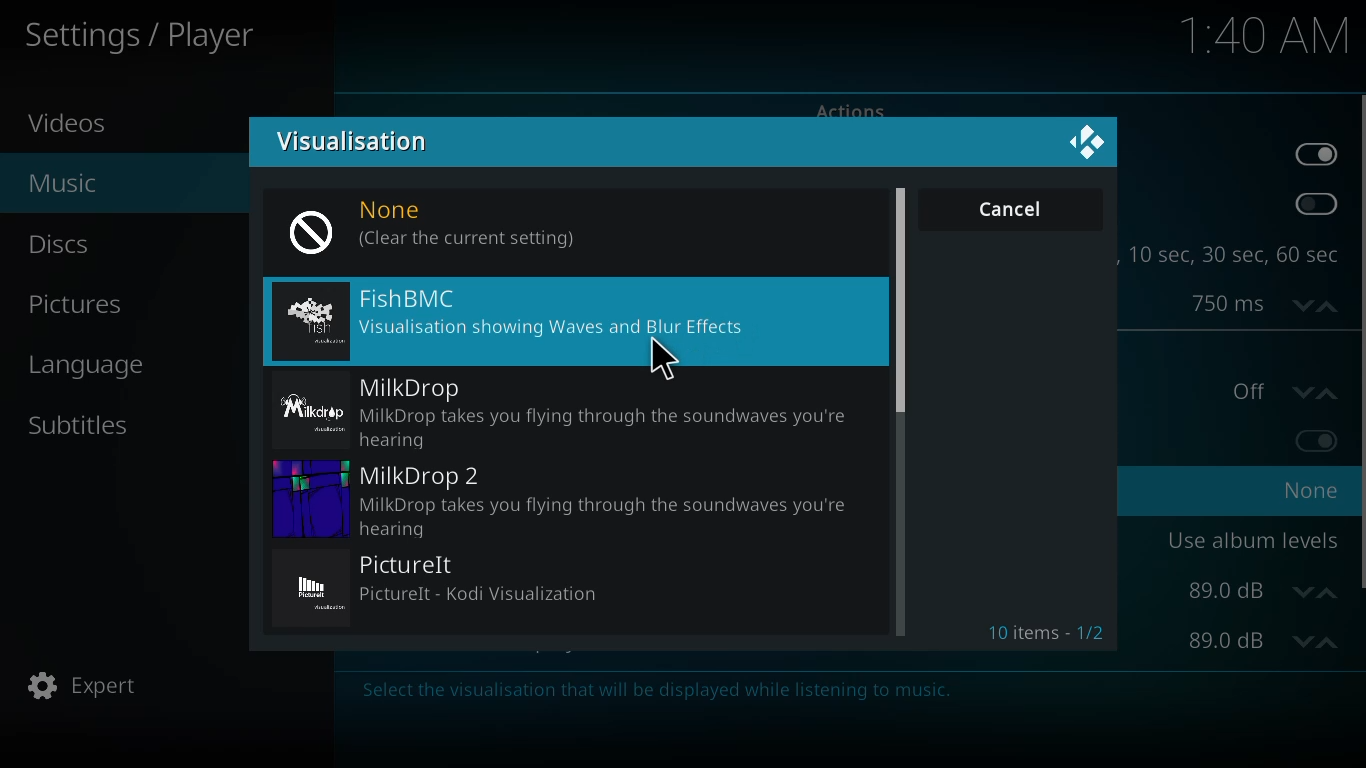  What do you see at coordinates (1315, 154) in the screenshot?
I see `enabled` at bounding box center [1315, 154].